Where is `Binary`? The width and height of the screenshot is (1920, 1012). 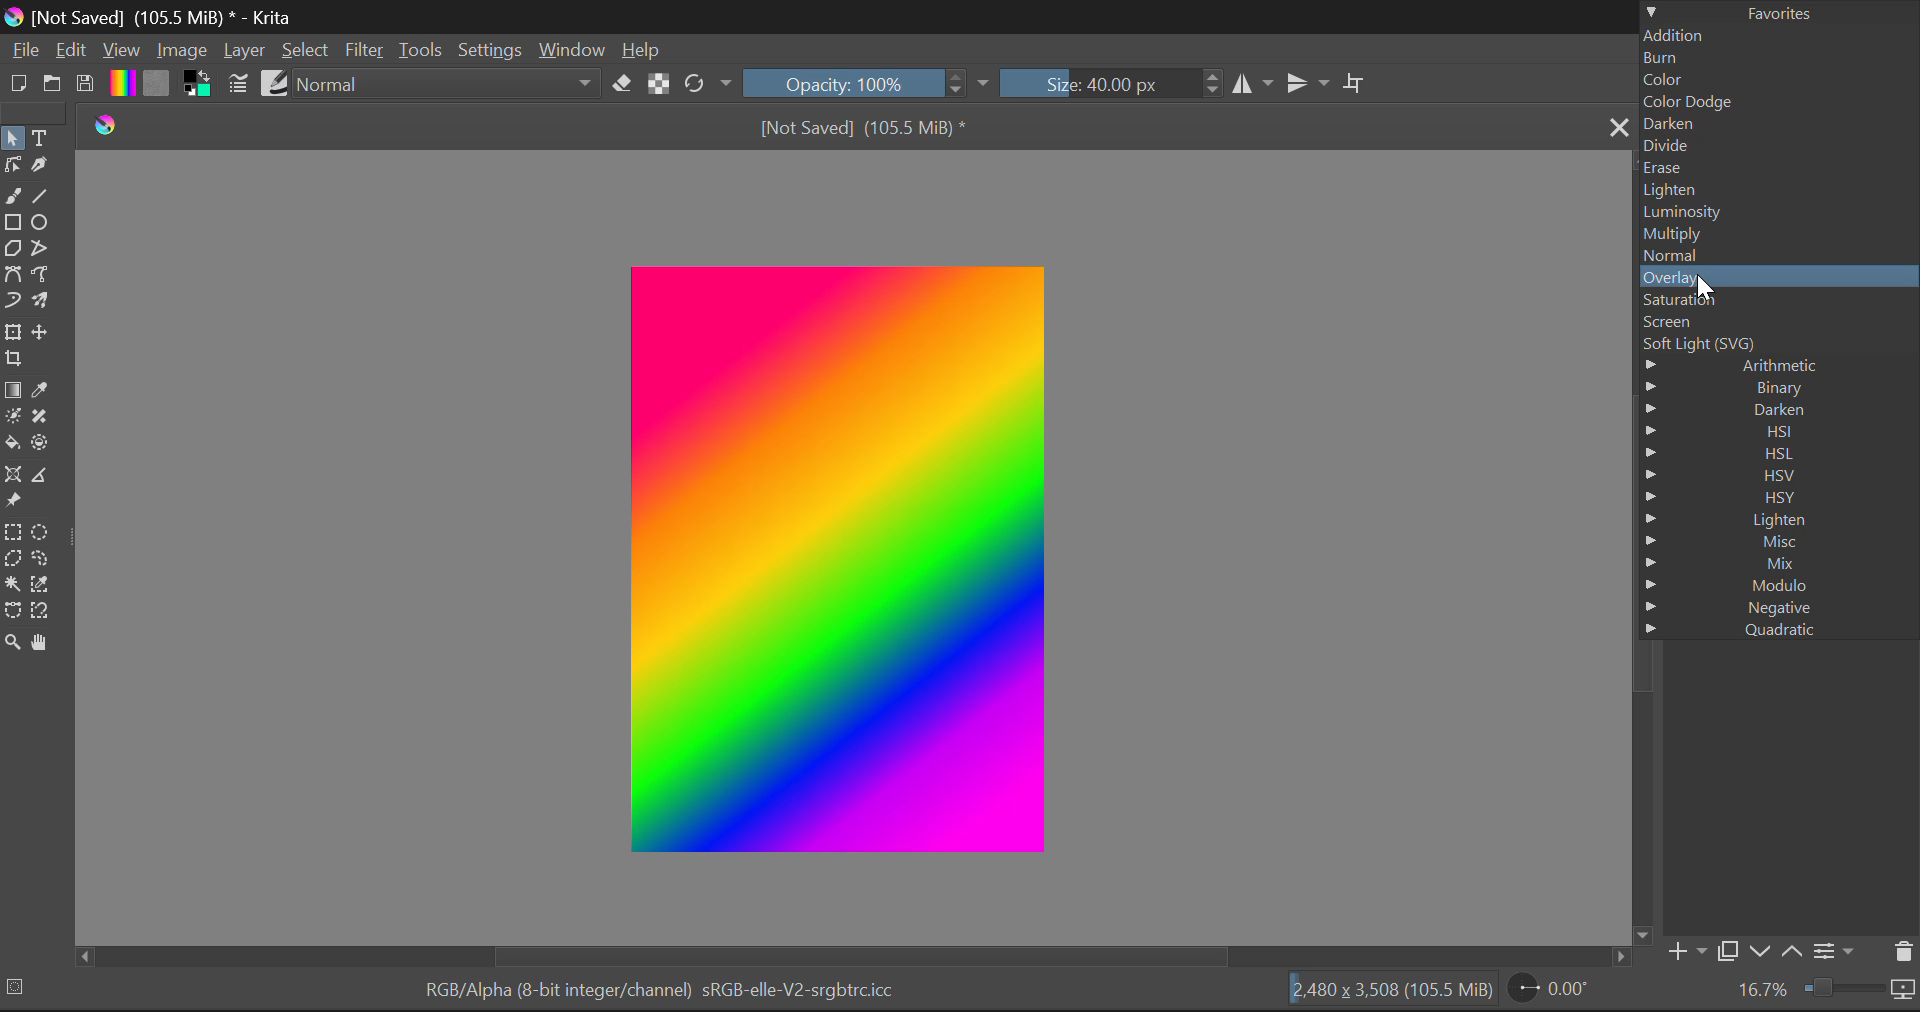 Binary is located at coordinates (1772, 388).